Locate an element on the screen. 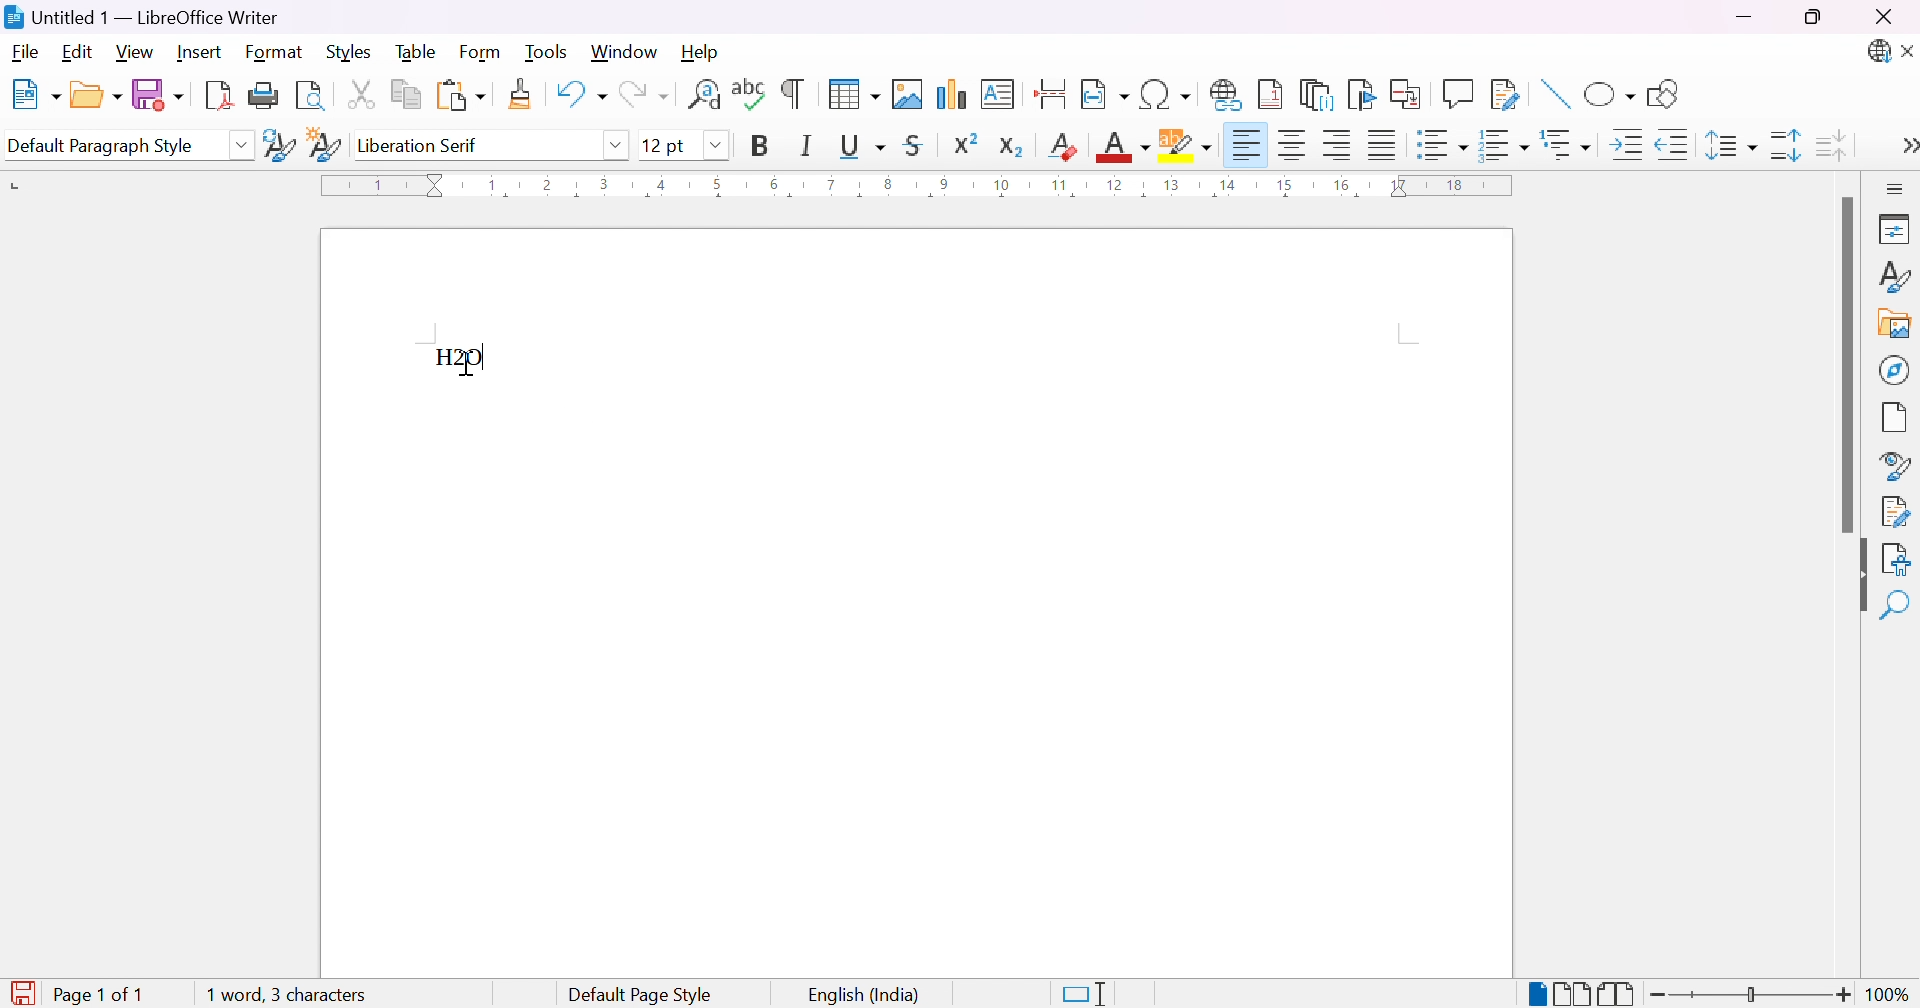 This screenshot has height=1008, width=1920. Italic is located at coordinates (807, 145).